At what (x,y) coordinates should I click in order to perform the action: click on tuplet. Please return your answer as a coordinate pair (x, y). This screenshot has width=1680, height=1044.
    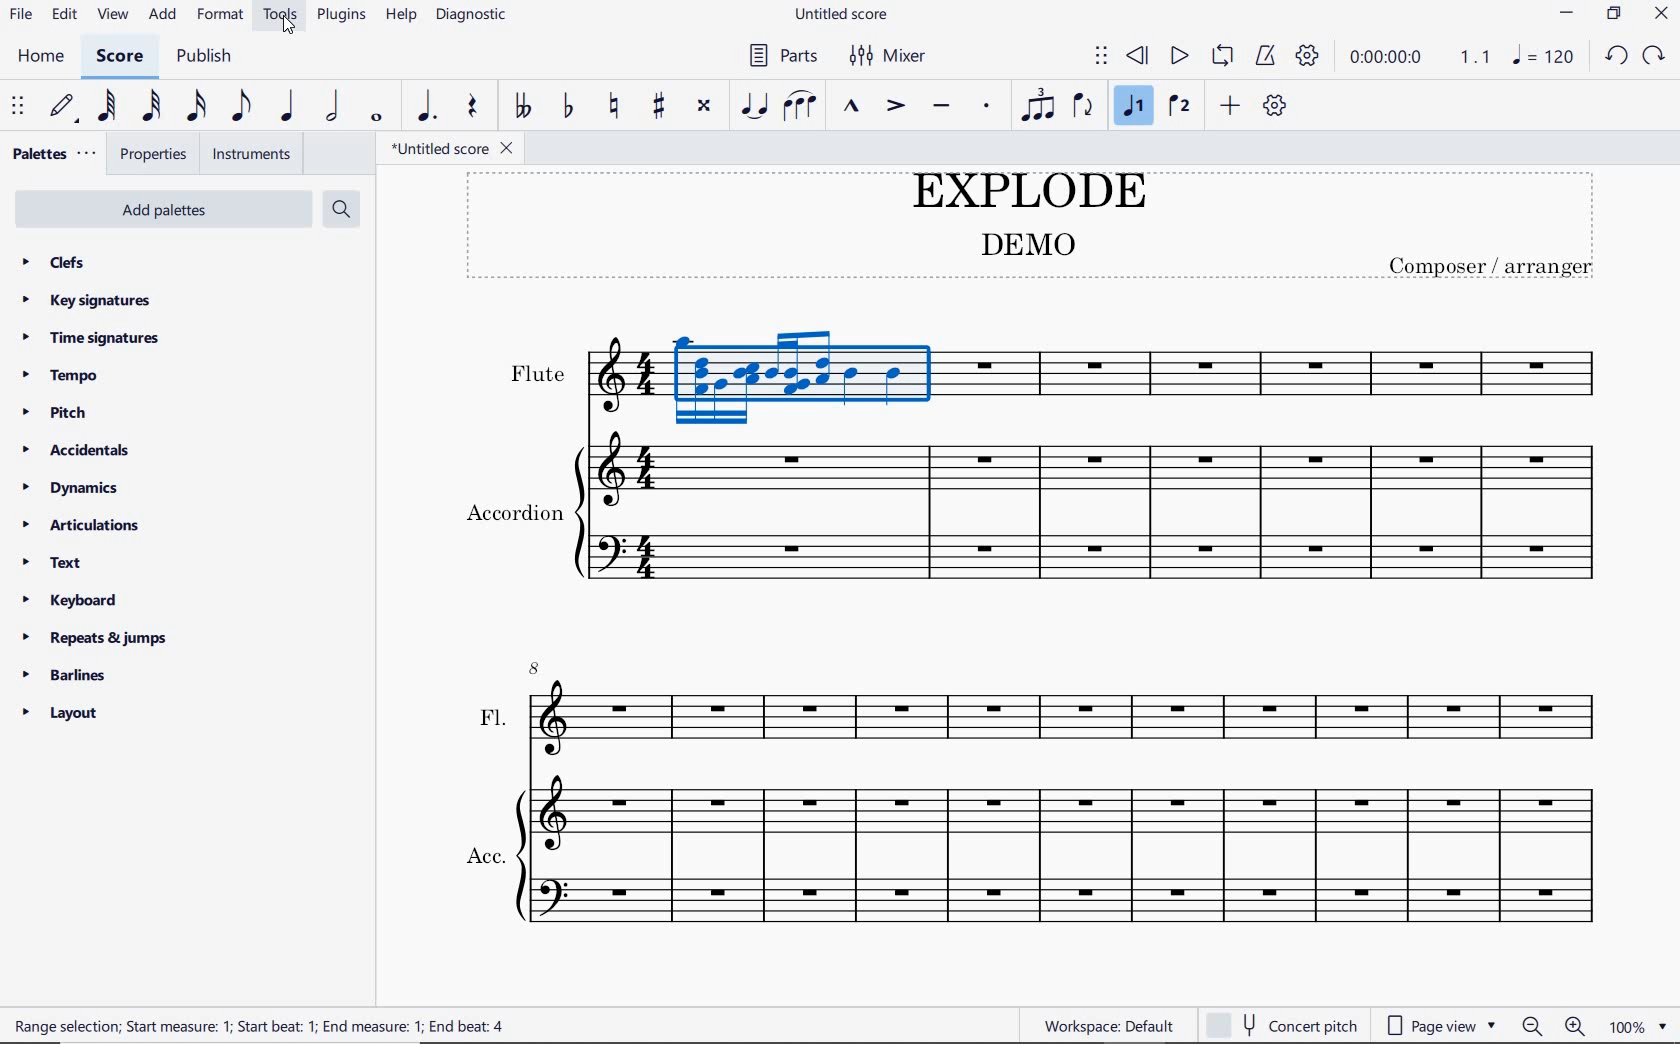
    Looking at the image, I should click on (1038, 104).